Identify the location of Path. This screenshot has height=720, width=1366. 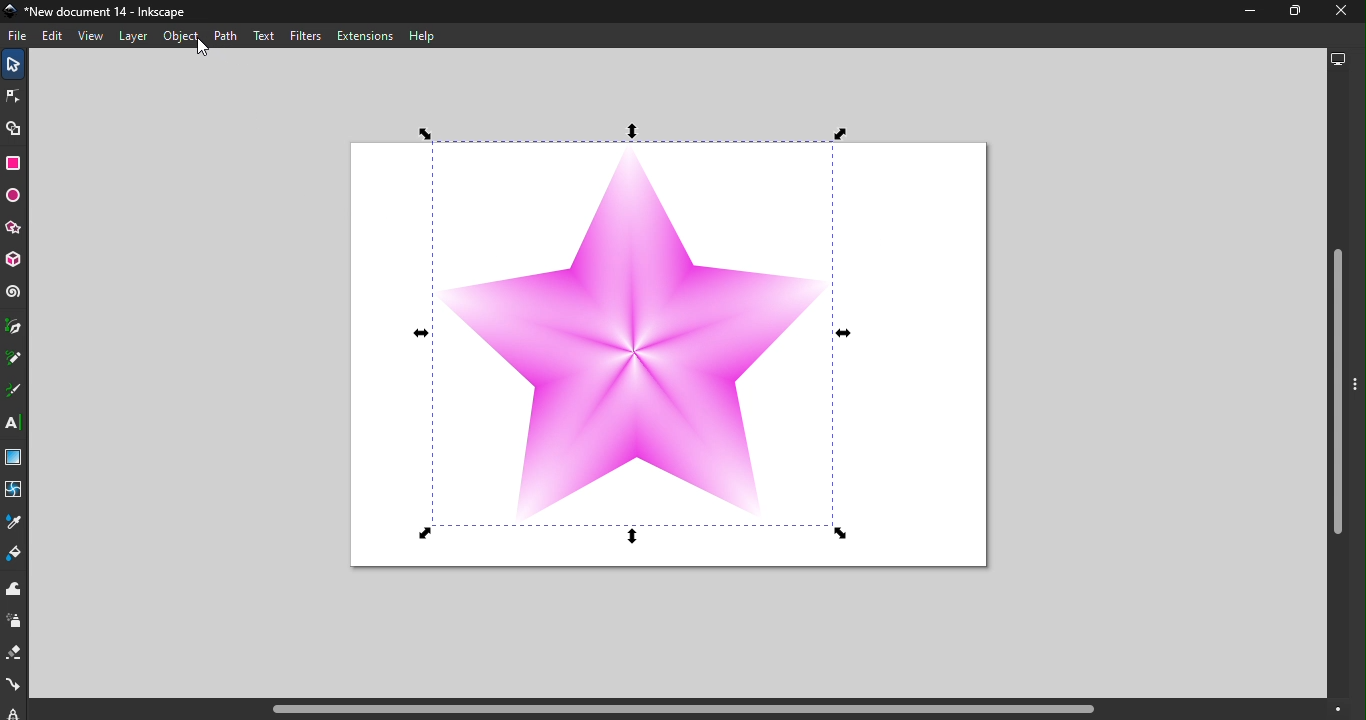
(224, 34).